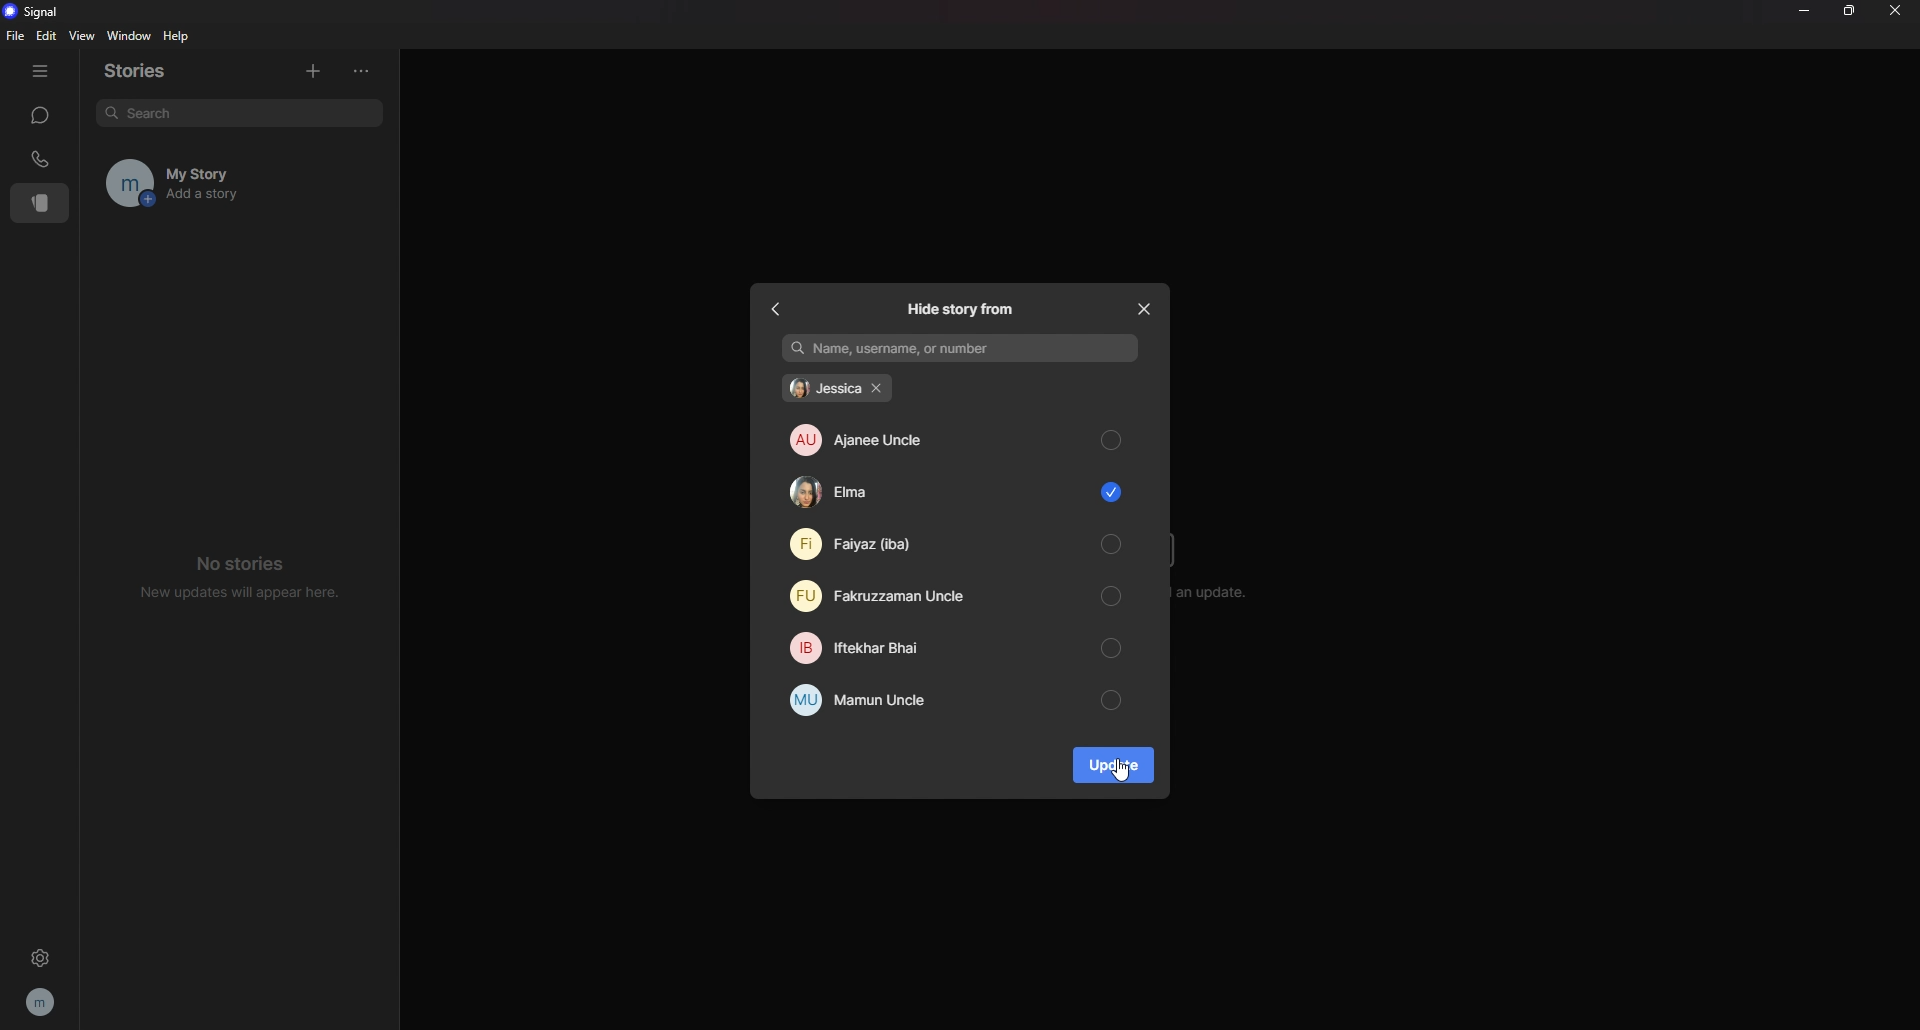 Image resolution: width=1920 pixels, height=1030 pixels. What do you see at coordinates (42, 1001) in the screenshot?
I see `profile` at bounding box center [42, 1001].